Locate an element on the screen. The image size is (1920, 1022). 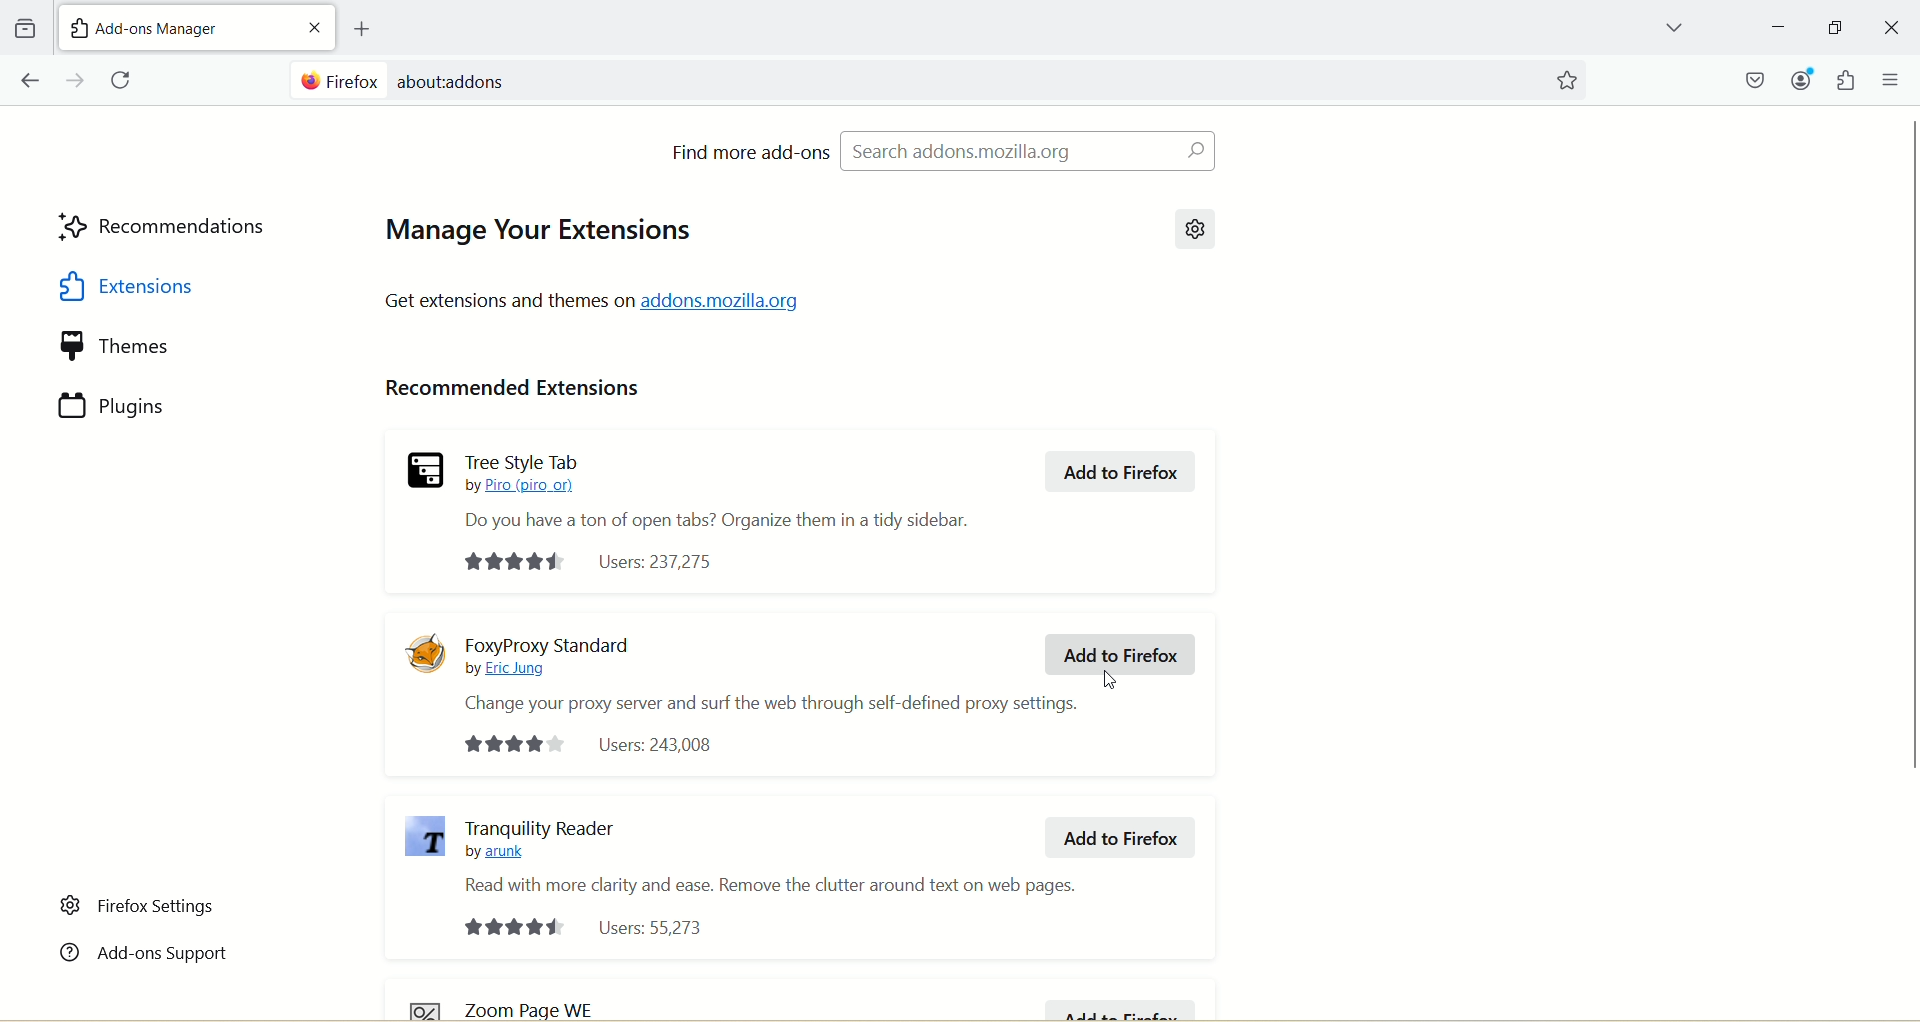
Recommendation is located at coordinates (165, 229).